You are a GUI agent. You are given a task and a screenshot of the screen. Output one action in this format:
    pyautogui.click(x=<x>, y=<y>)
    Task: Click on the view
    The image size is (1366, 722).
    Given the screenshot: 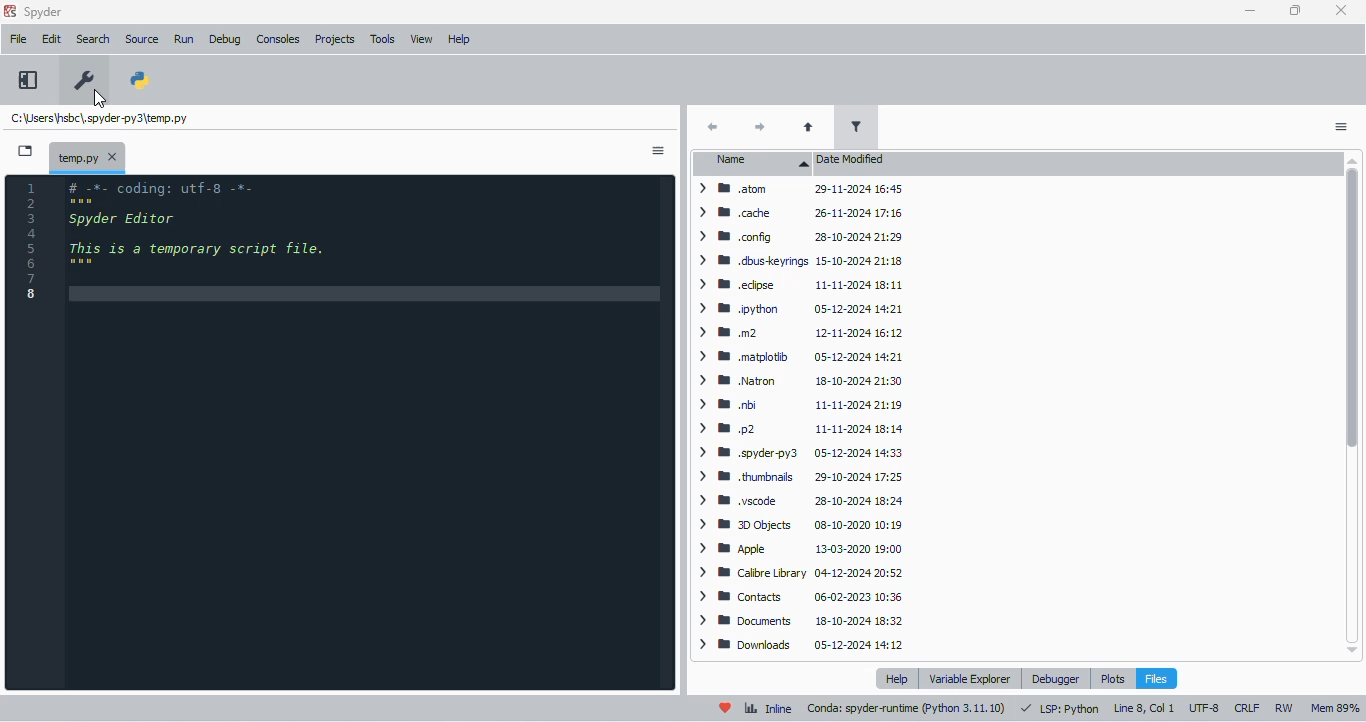 What is the action you would take?
    pyautogui.click(x=422, y=40)
    